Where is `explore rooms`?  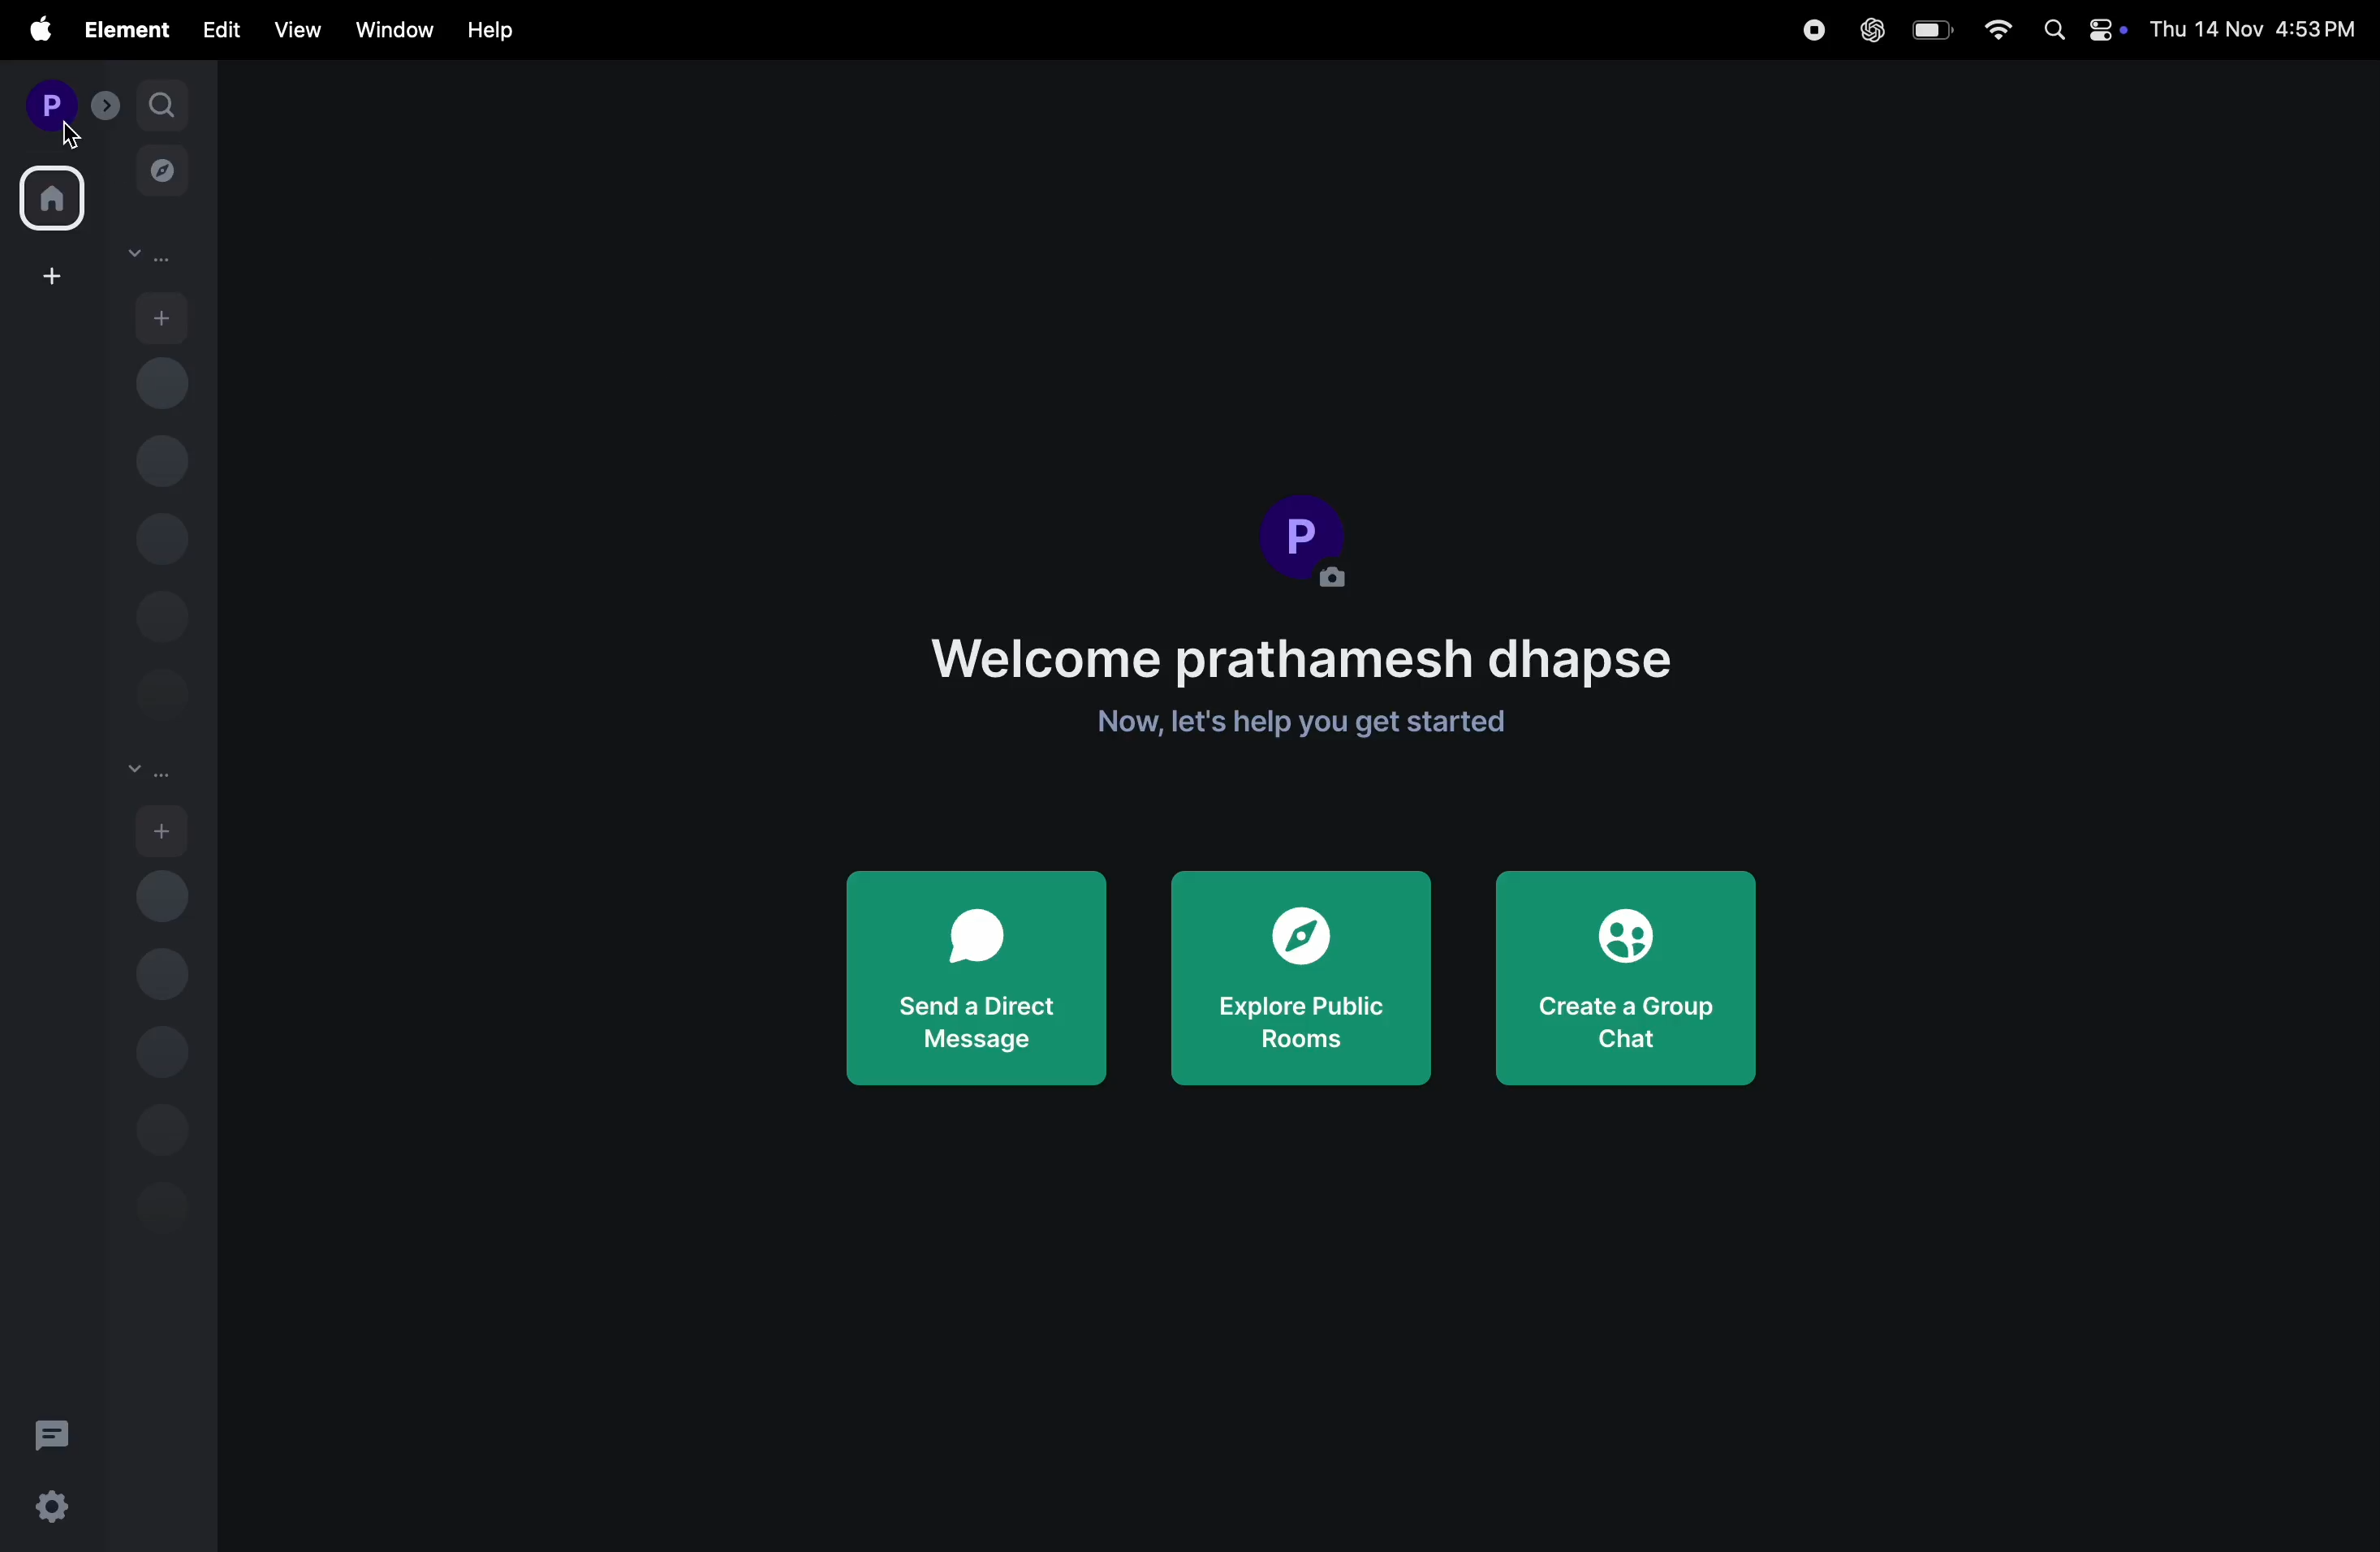 explore rooms is located at coordinates (161, 166).